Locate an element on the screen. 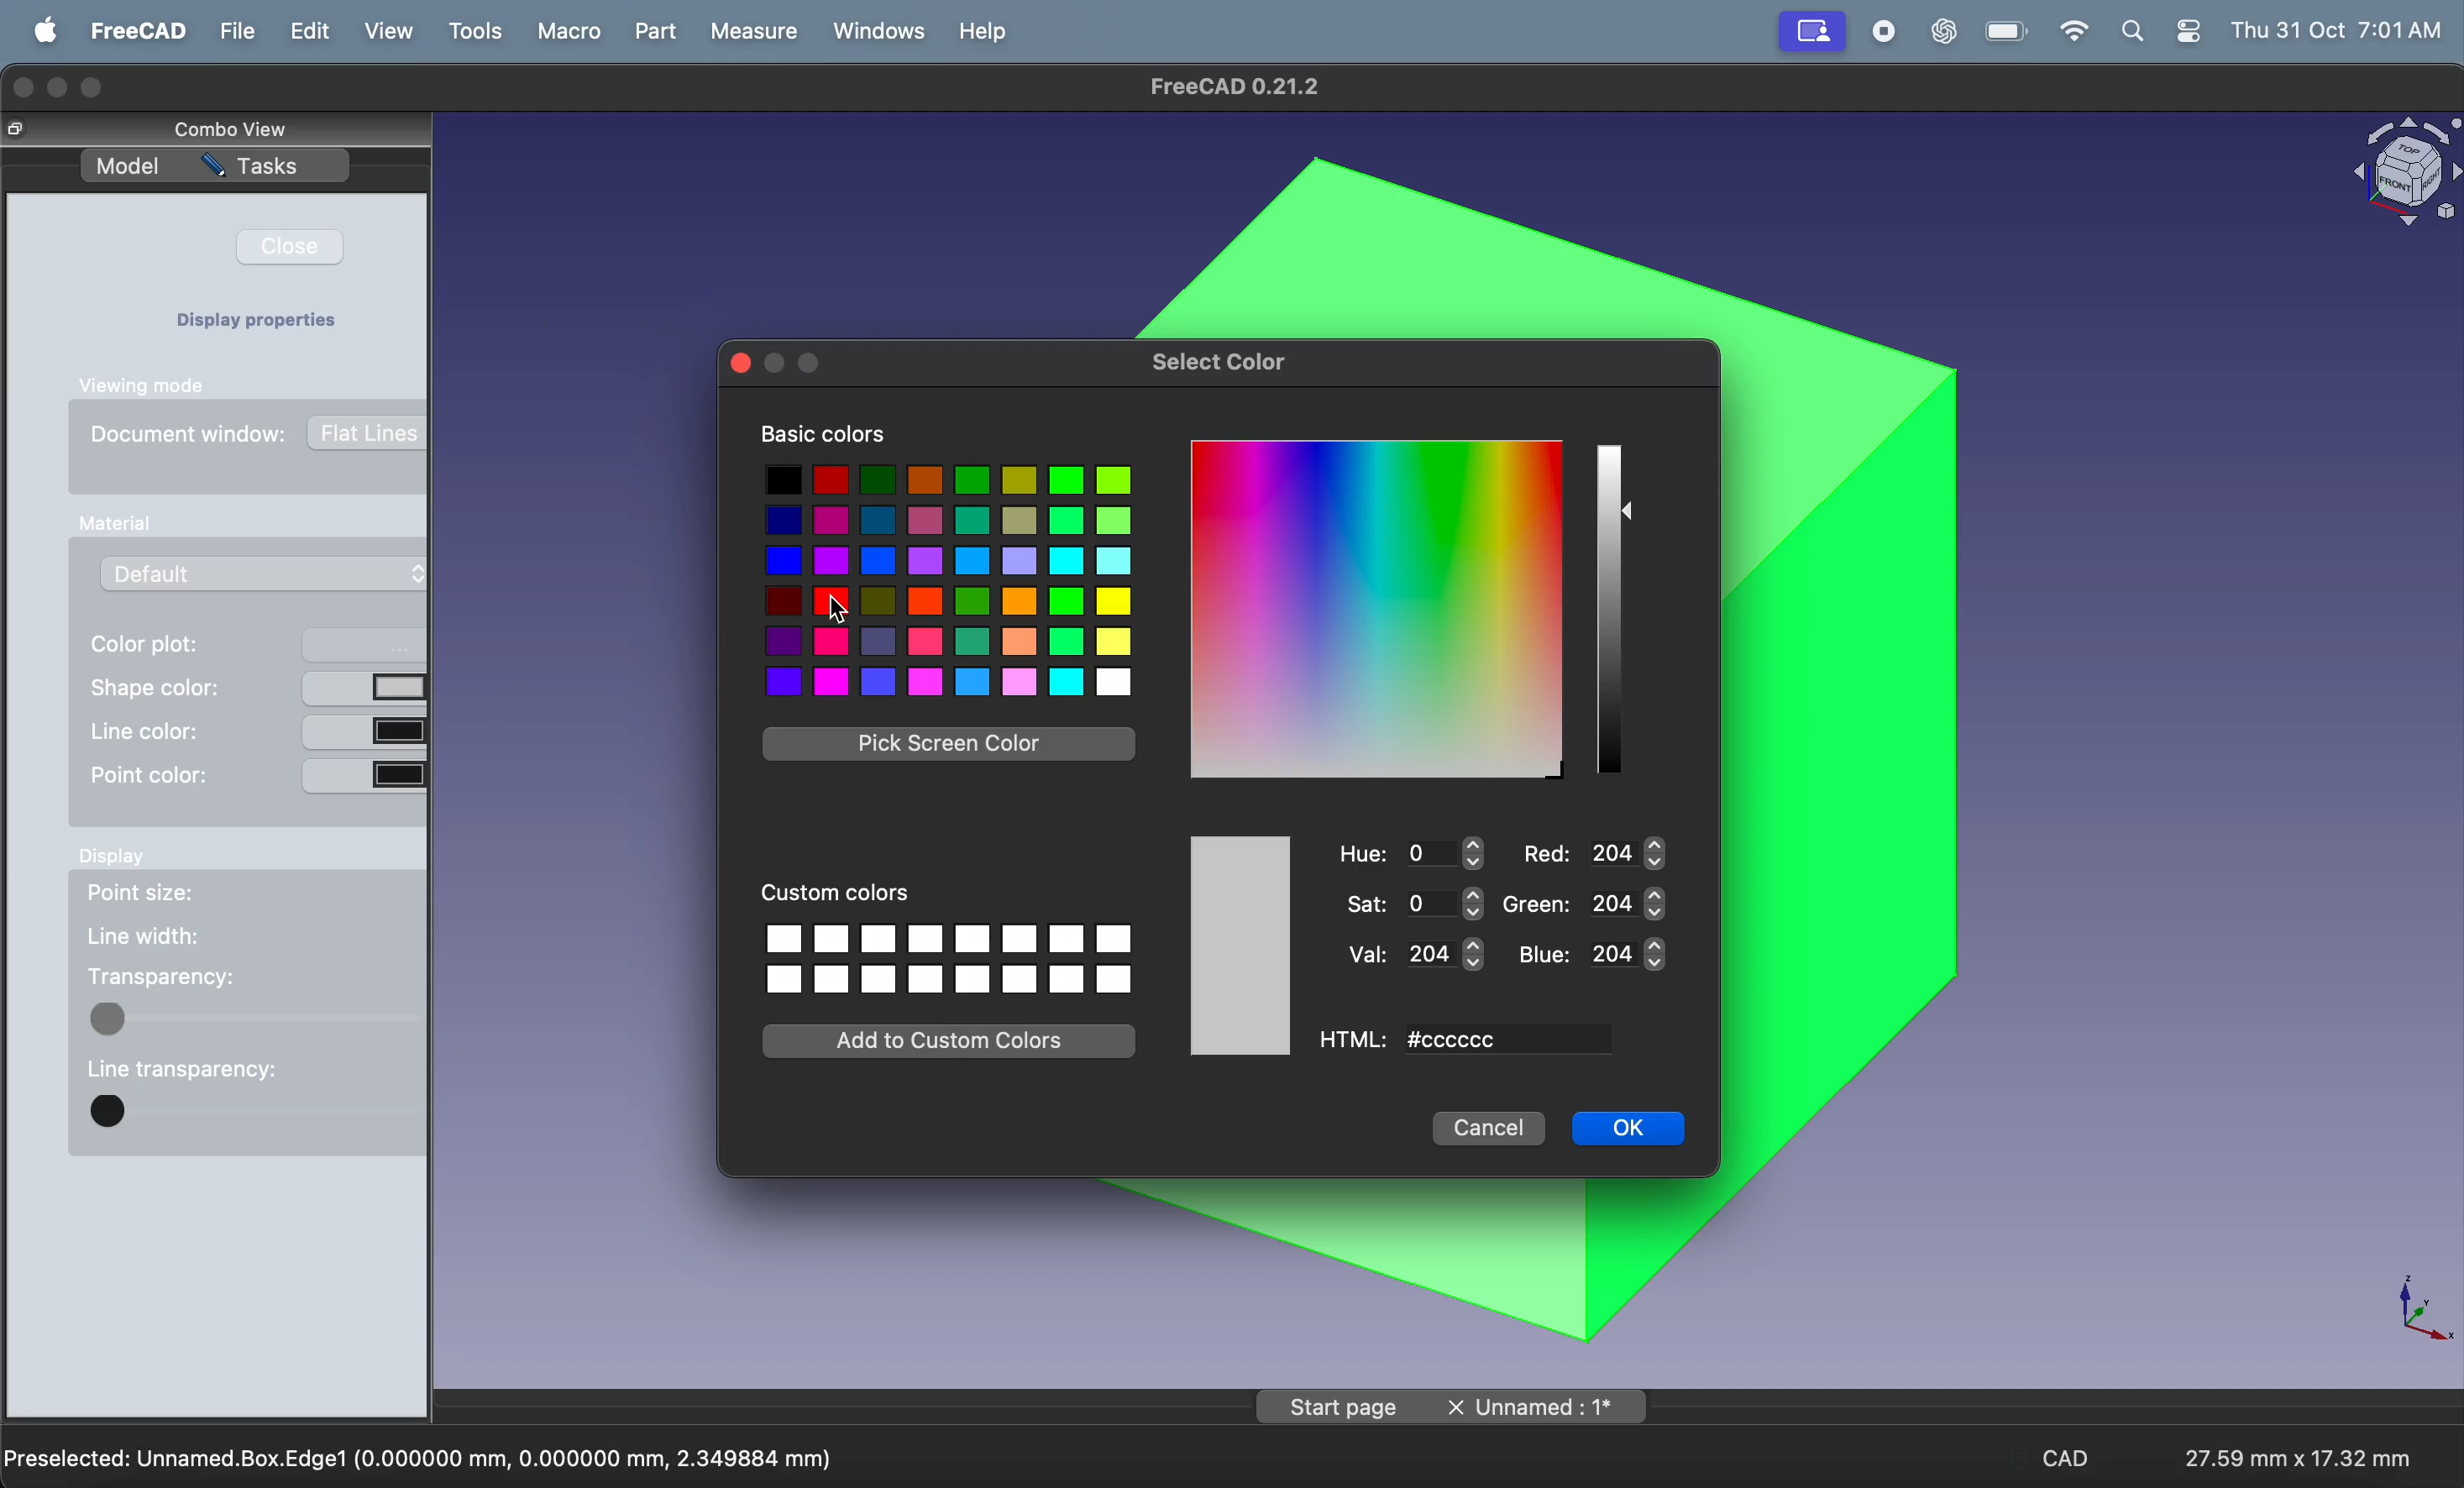  CAD is located at coordinates (2070, 1461).